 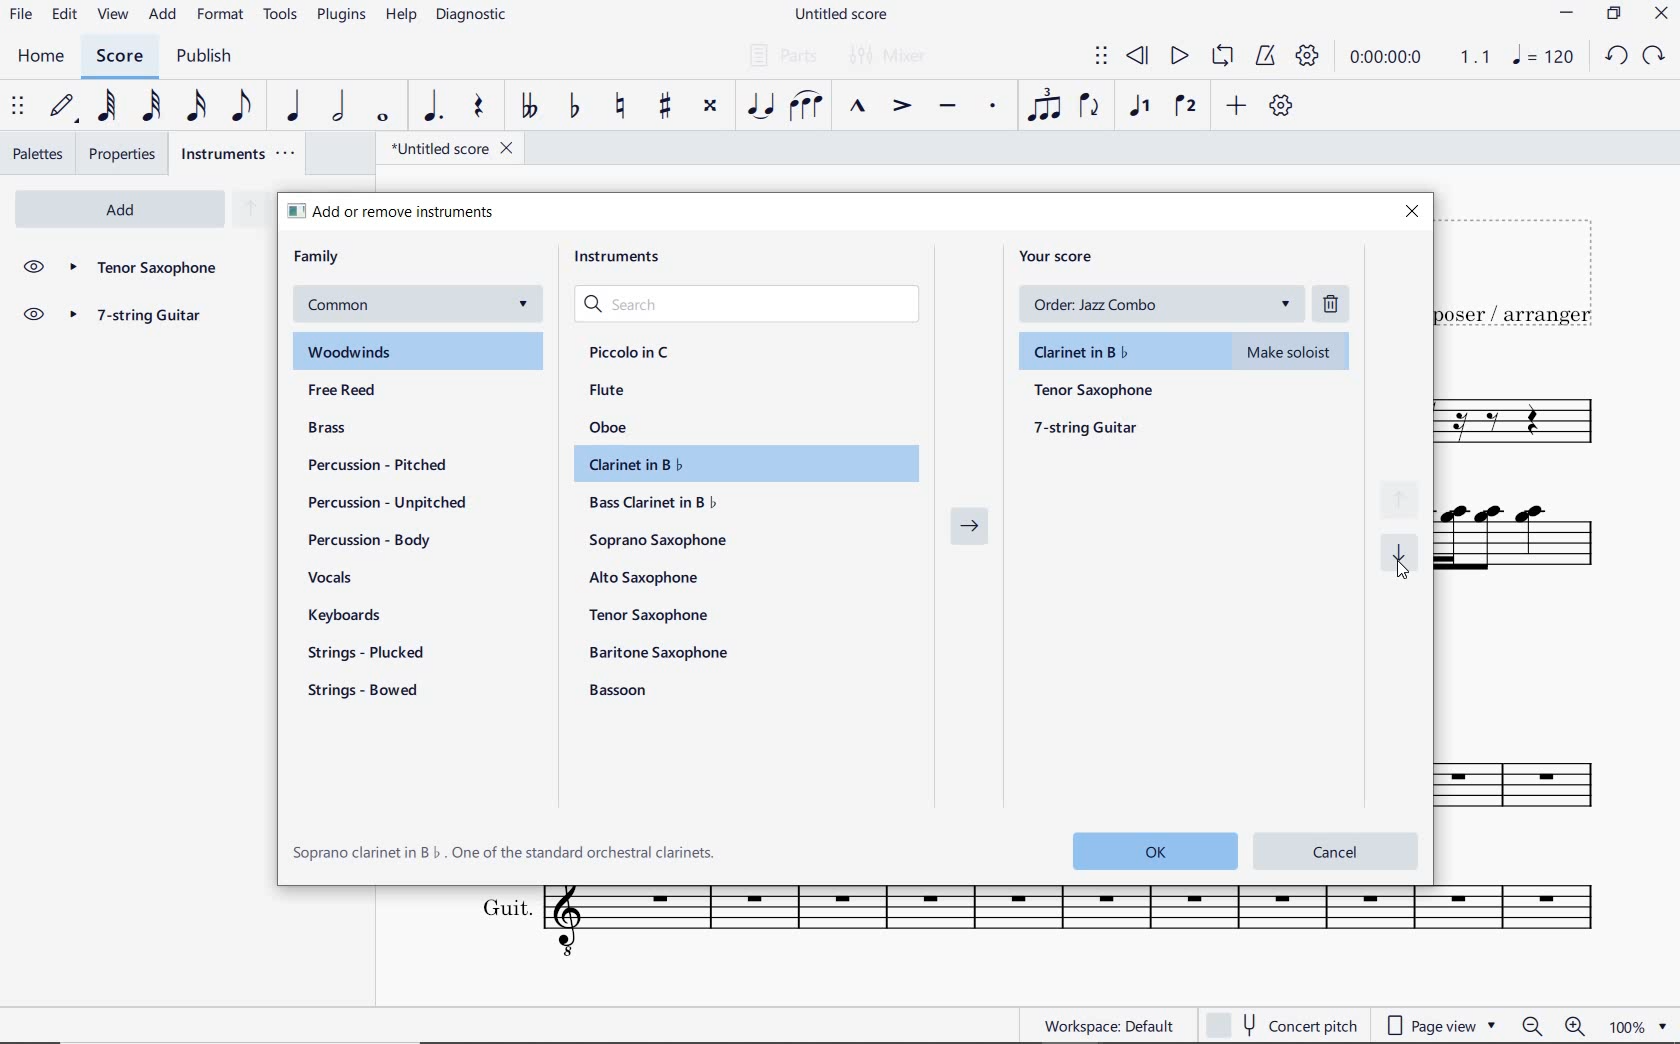 What do you see at coordinates (1661, 15) in the screenshot?
I see `CLOSE` at bounding box center [1661, 15].